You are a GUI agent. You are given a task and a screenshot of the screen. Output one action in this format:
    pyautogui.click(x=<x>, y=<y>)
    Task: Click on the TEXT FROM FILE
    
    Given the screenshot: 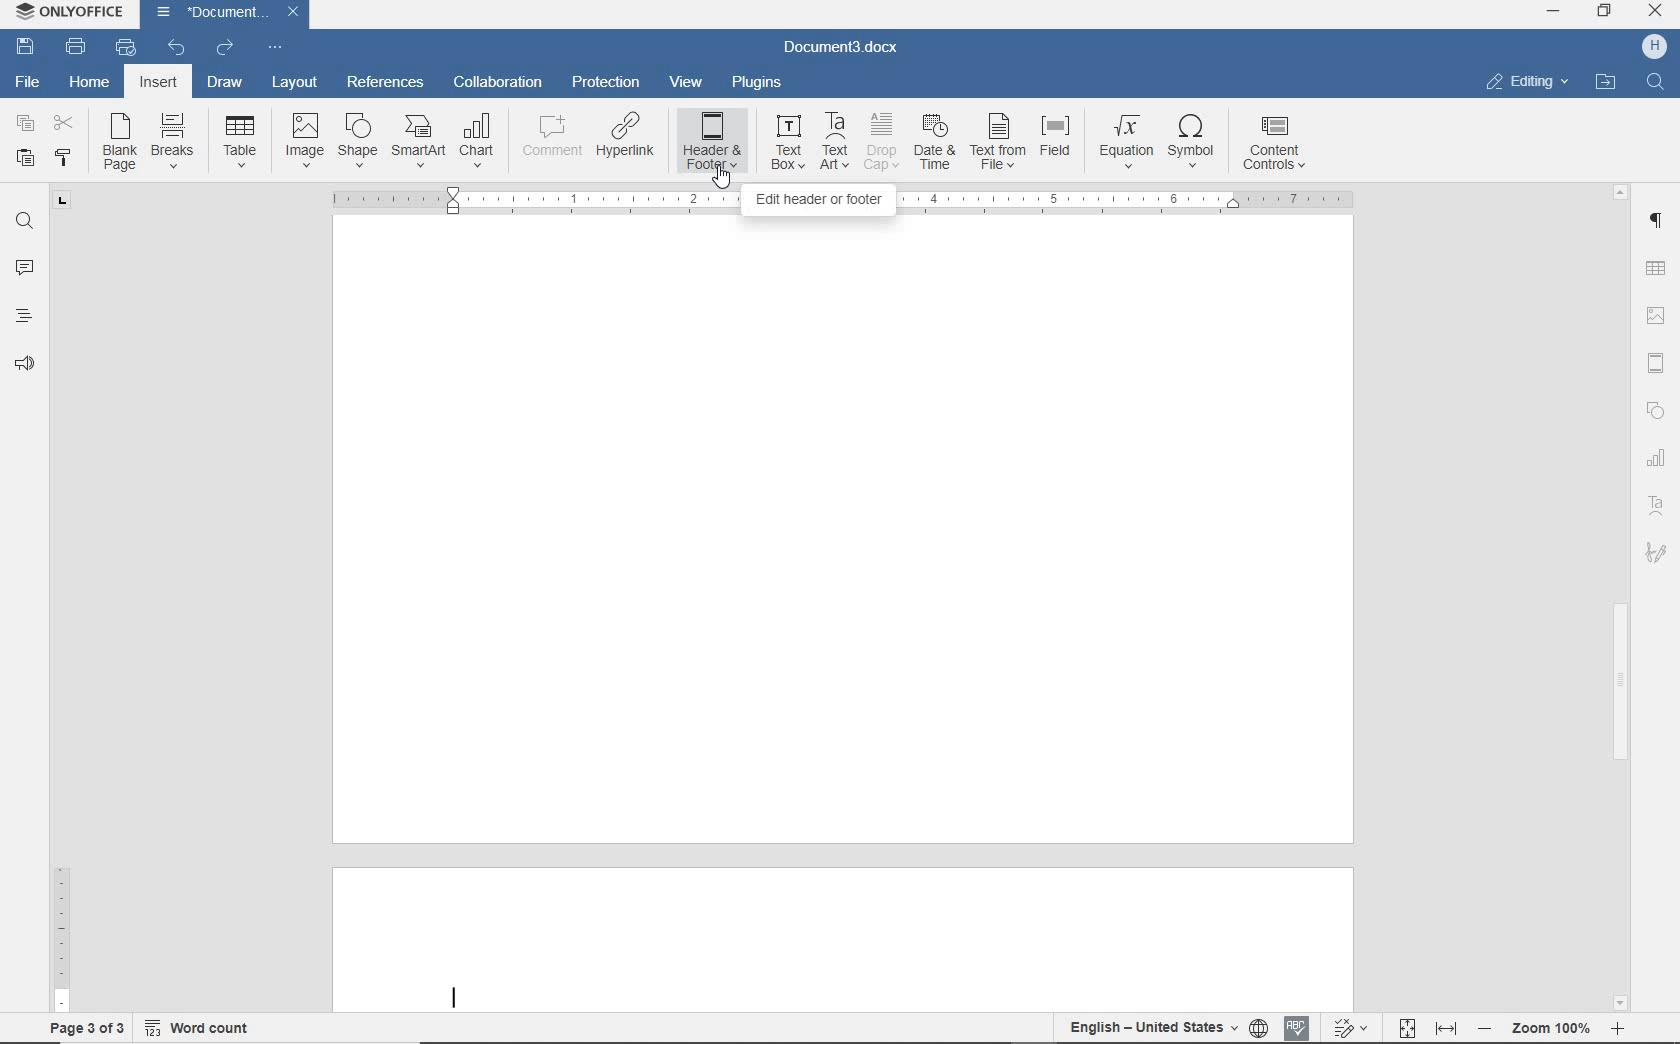 What is the action you would take?
    pyautogui.click(x=999, y=142)
    